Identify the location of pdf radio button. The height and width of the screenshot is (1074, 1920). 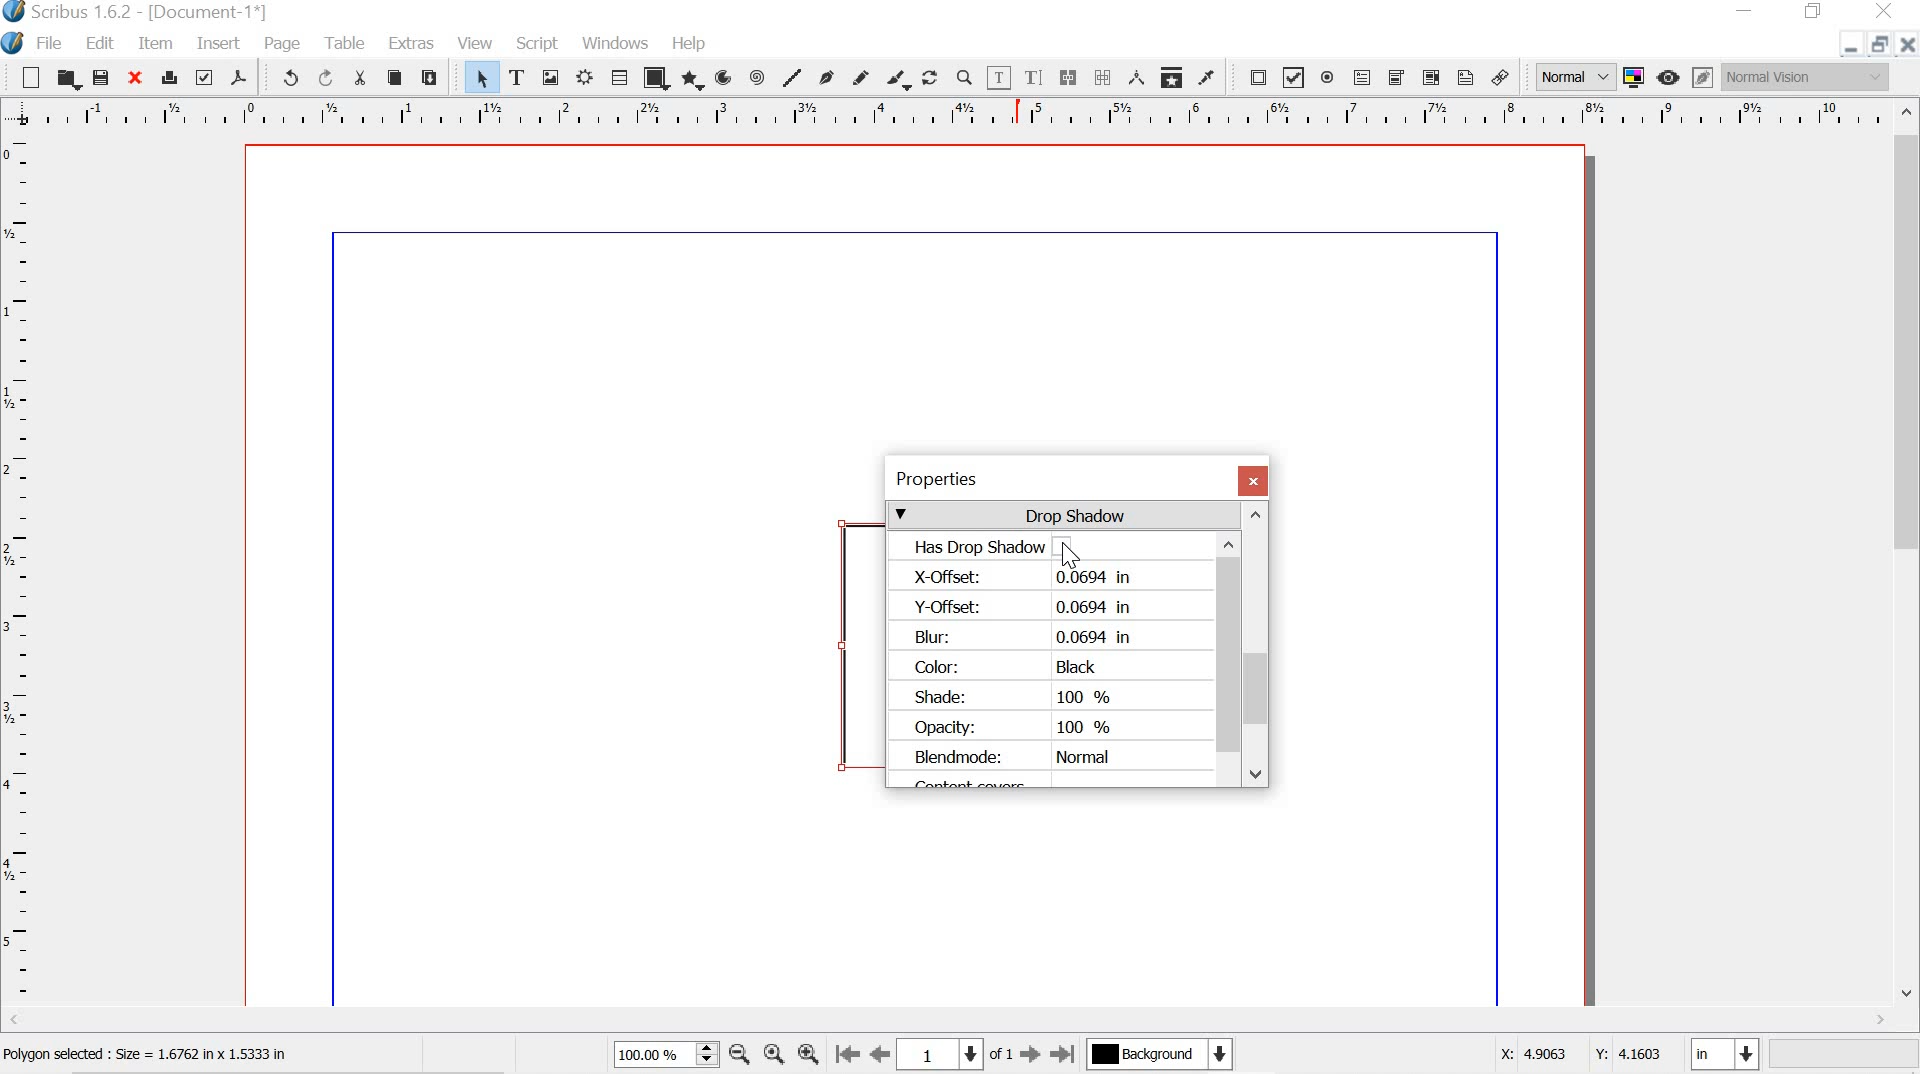
(1327, 80).